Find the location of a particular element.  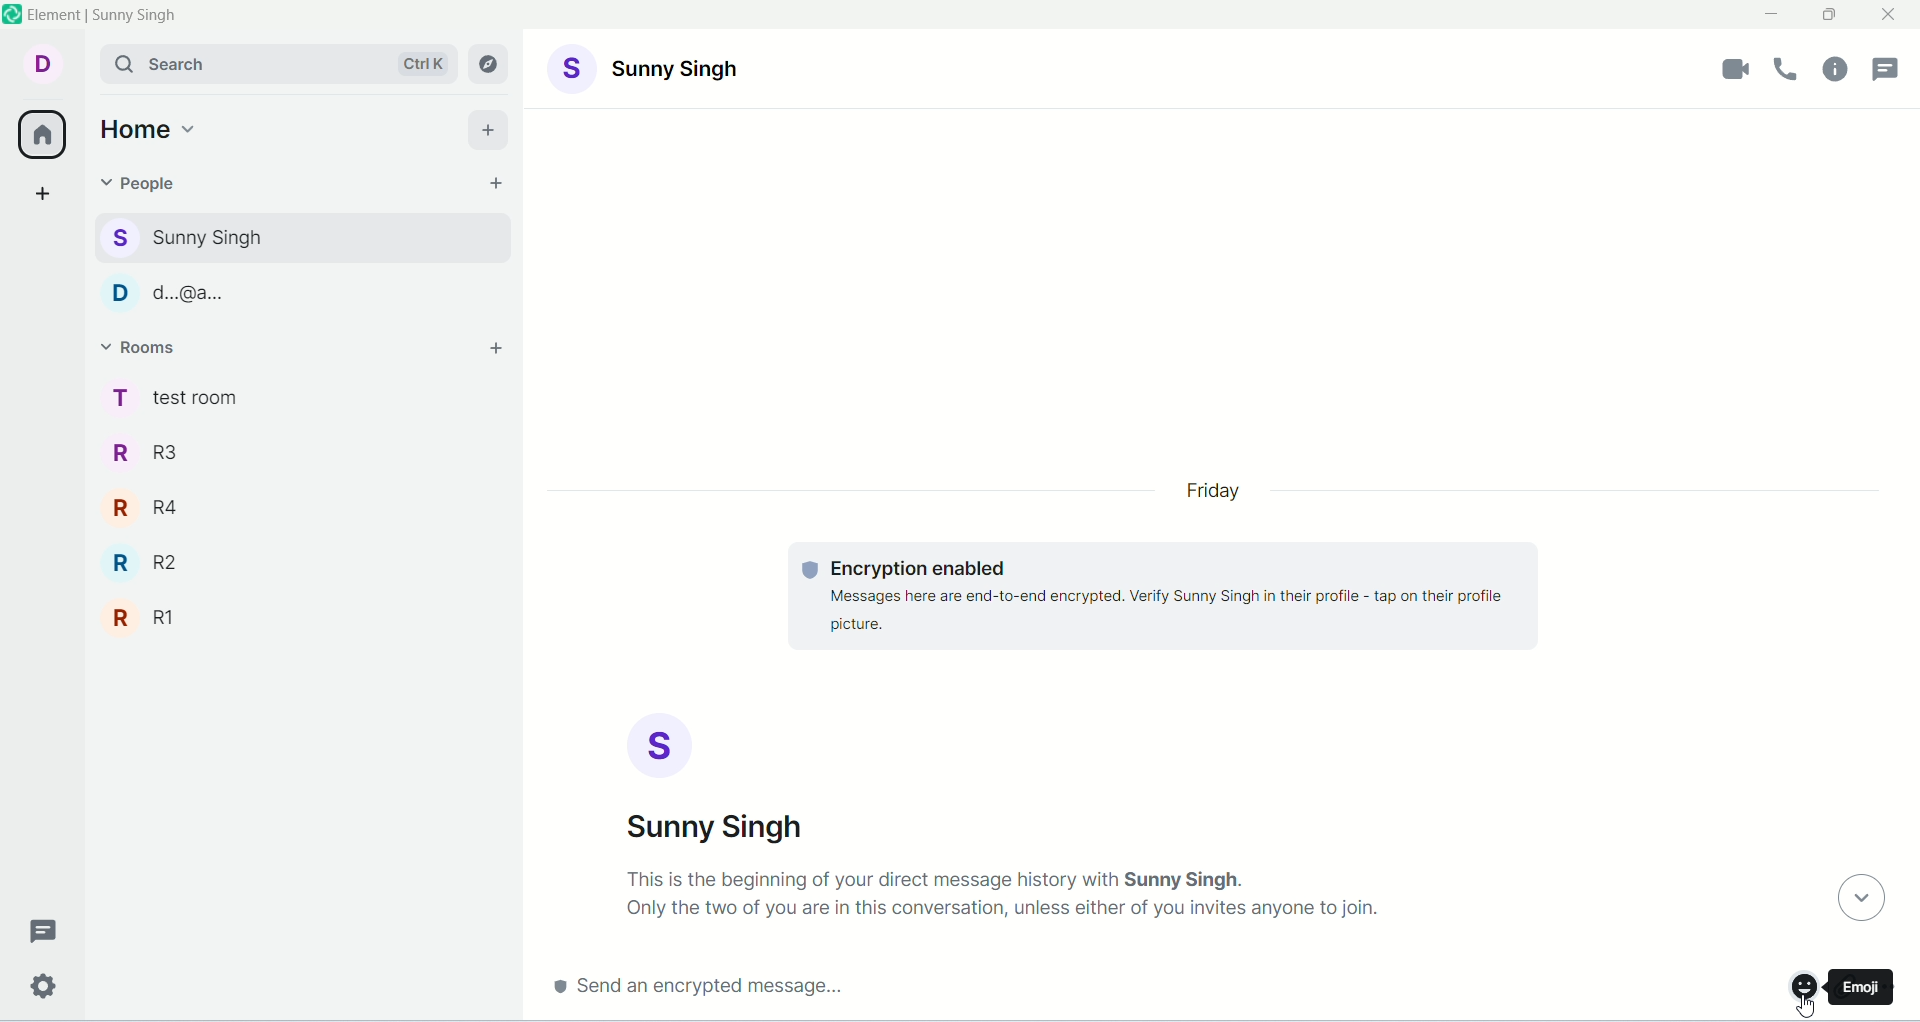

test room is located at coordinates (301, 396).